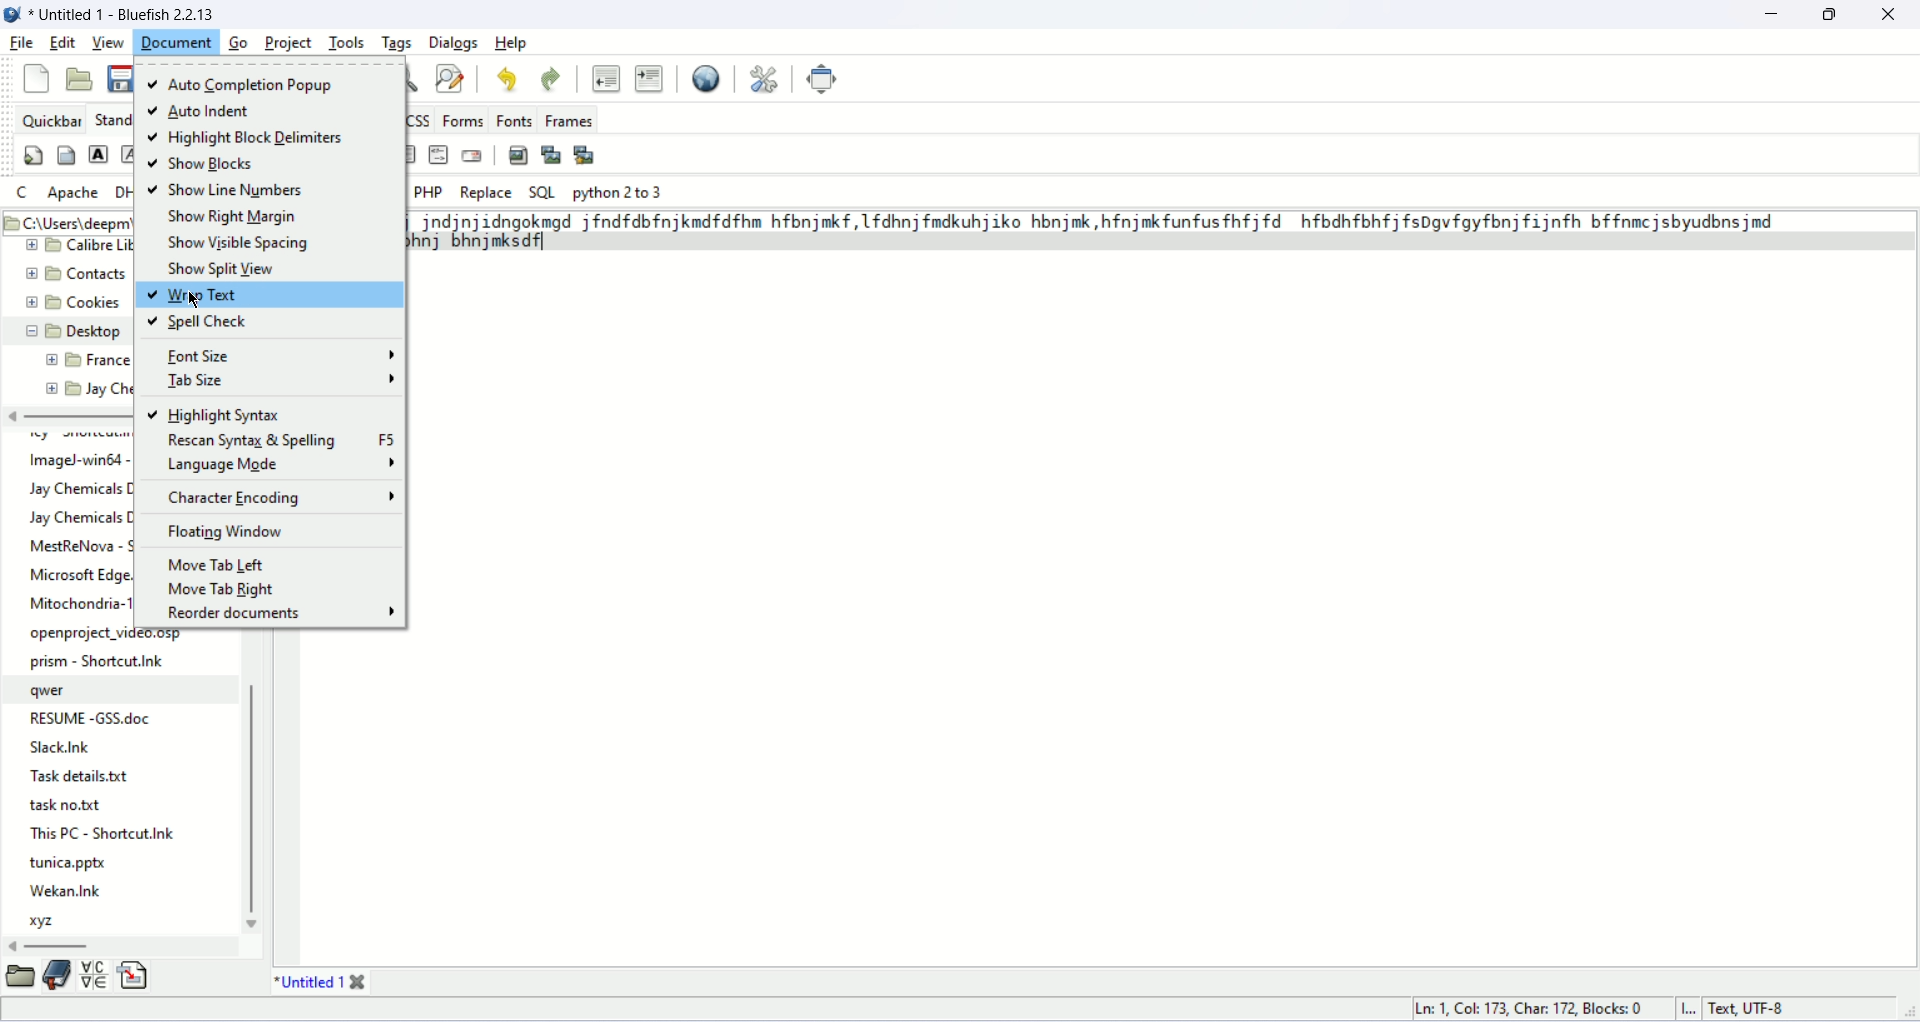 The image size is (1920, 1022). I want to click on wrap text, so click(270, 295).